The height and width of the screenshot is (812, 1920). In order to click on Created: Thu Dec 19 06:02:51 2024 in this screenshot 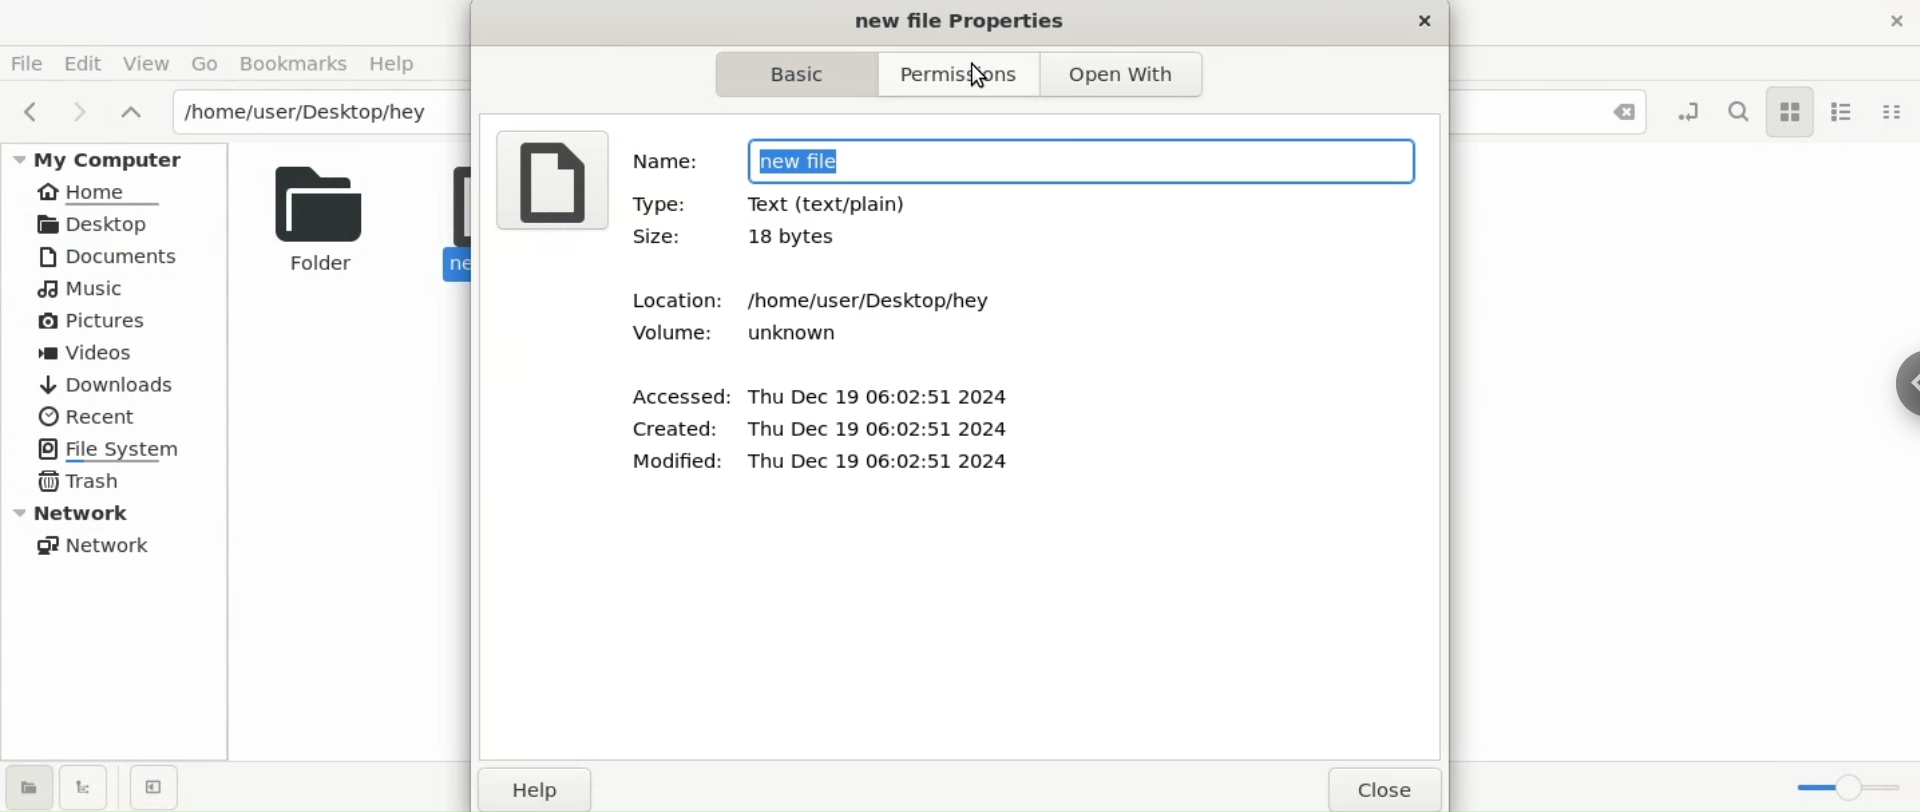, I will do `click(816, 430)`.